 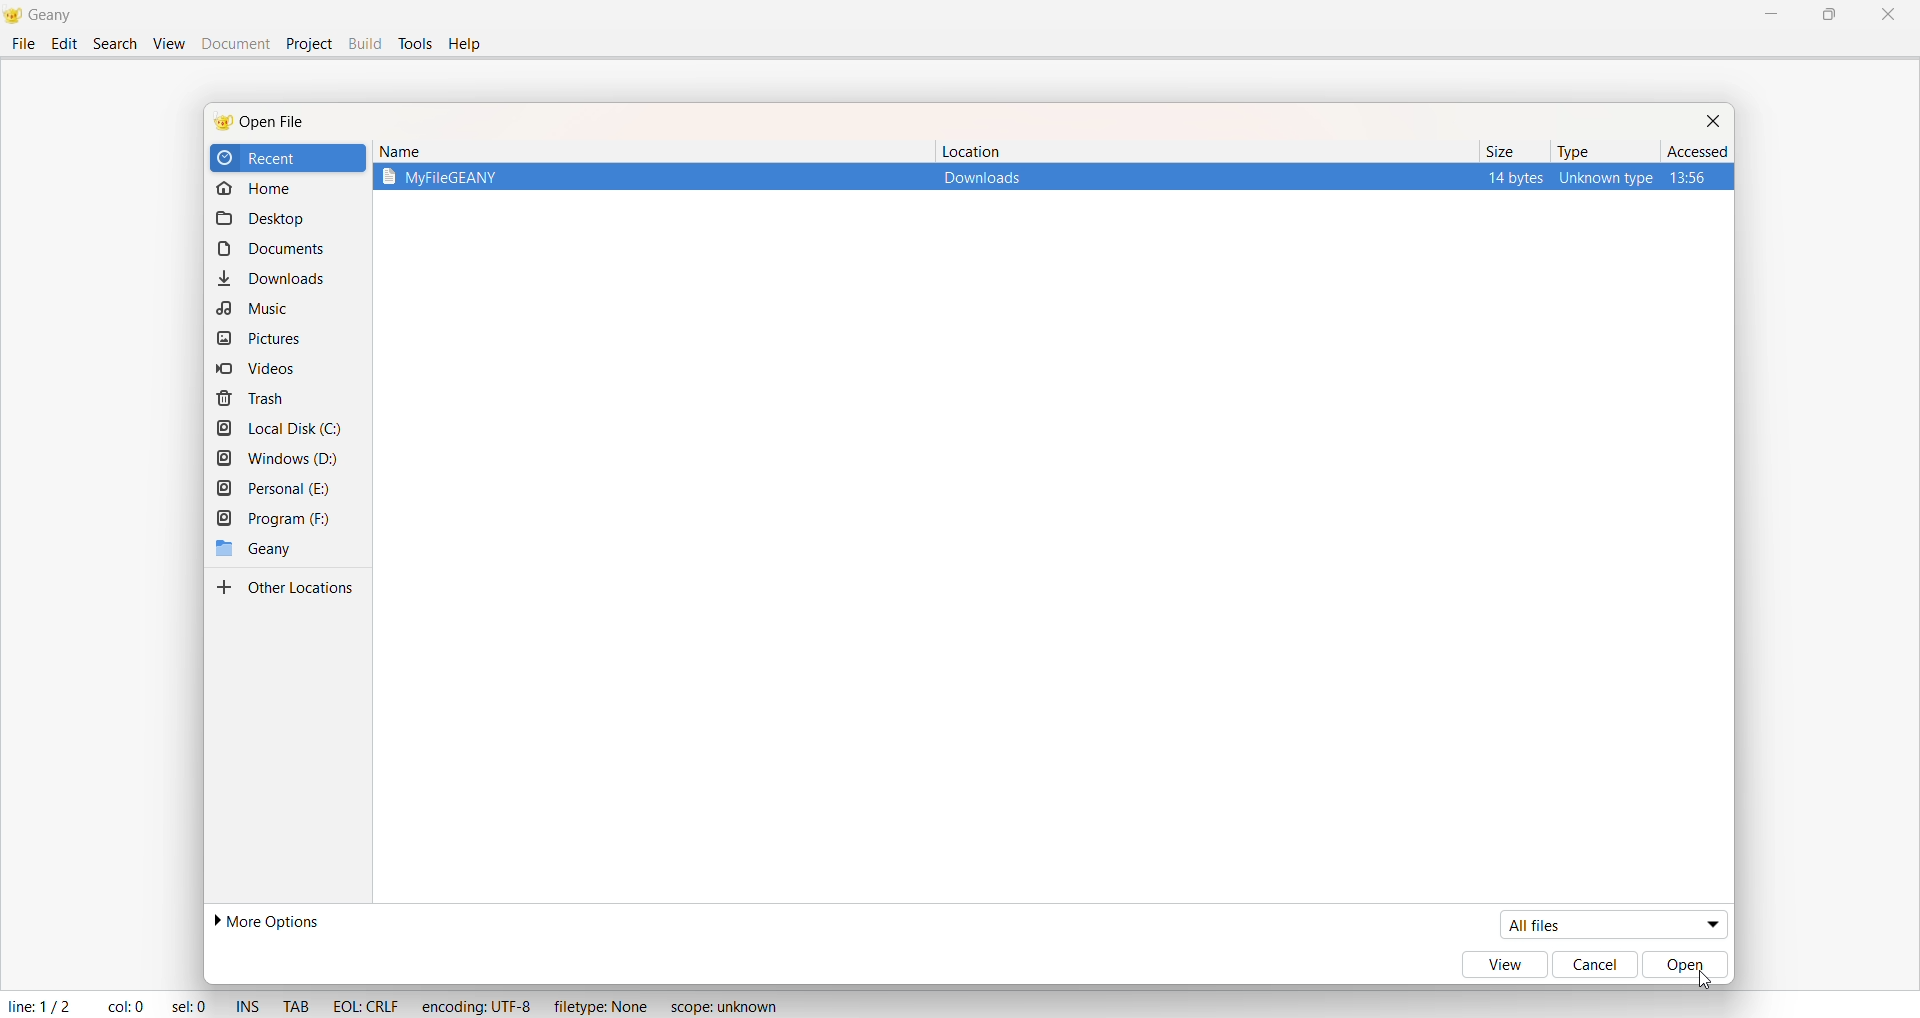 I want to click on View, so click(x=167, y=43).